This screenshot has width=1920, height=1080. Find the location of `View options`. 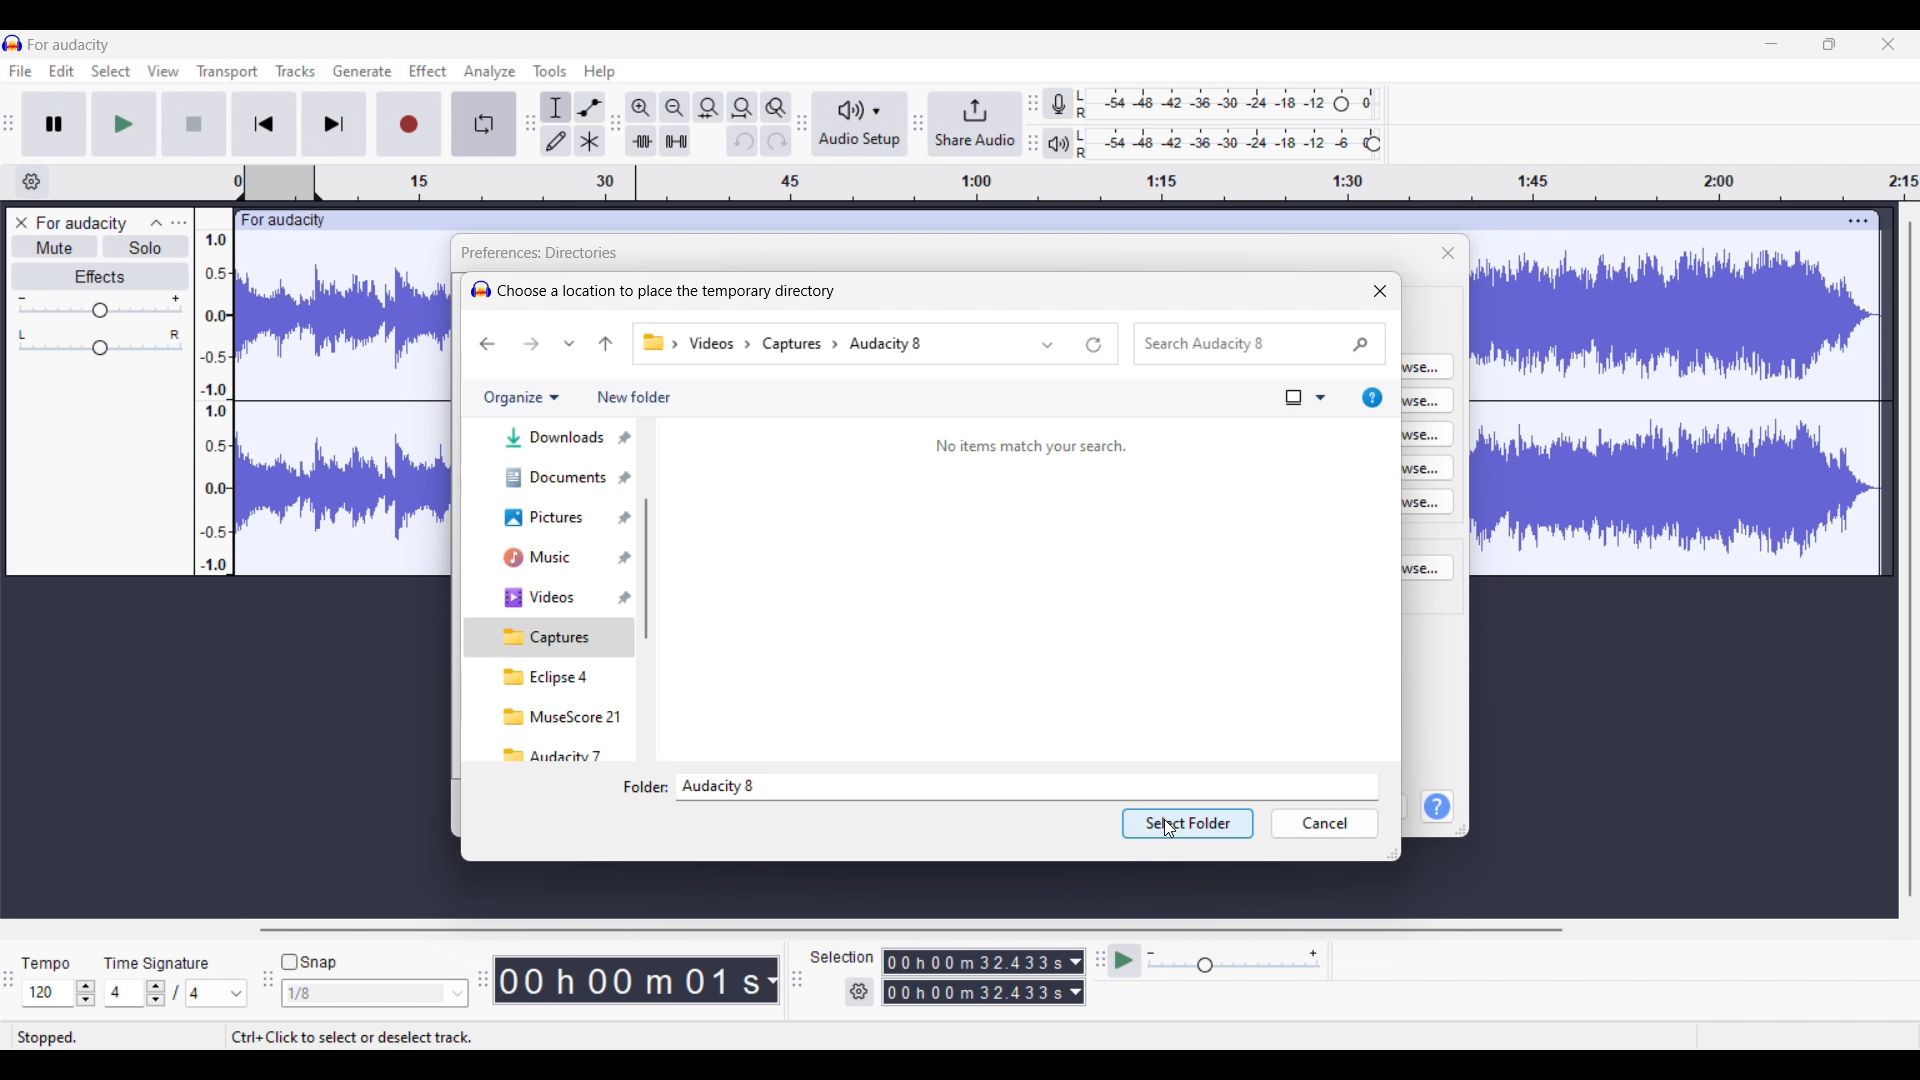

View options is located at coordinates (1306, 397).